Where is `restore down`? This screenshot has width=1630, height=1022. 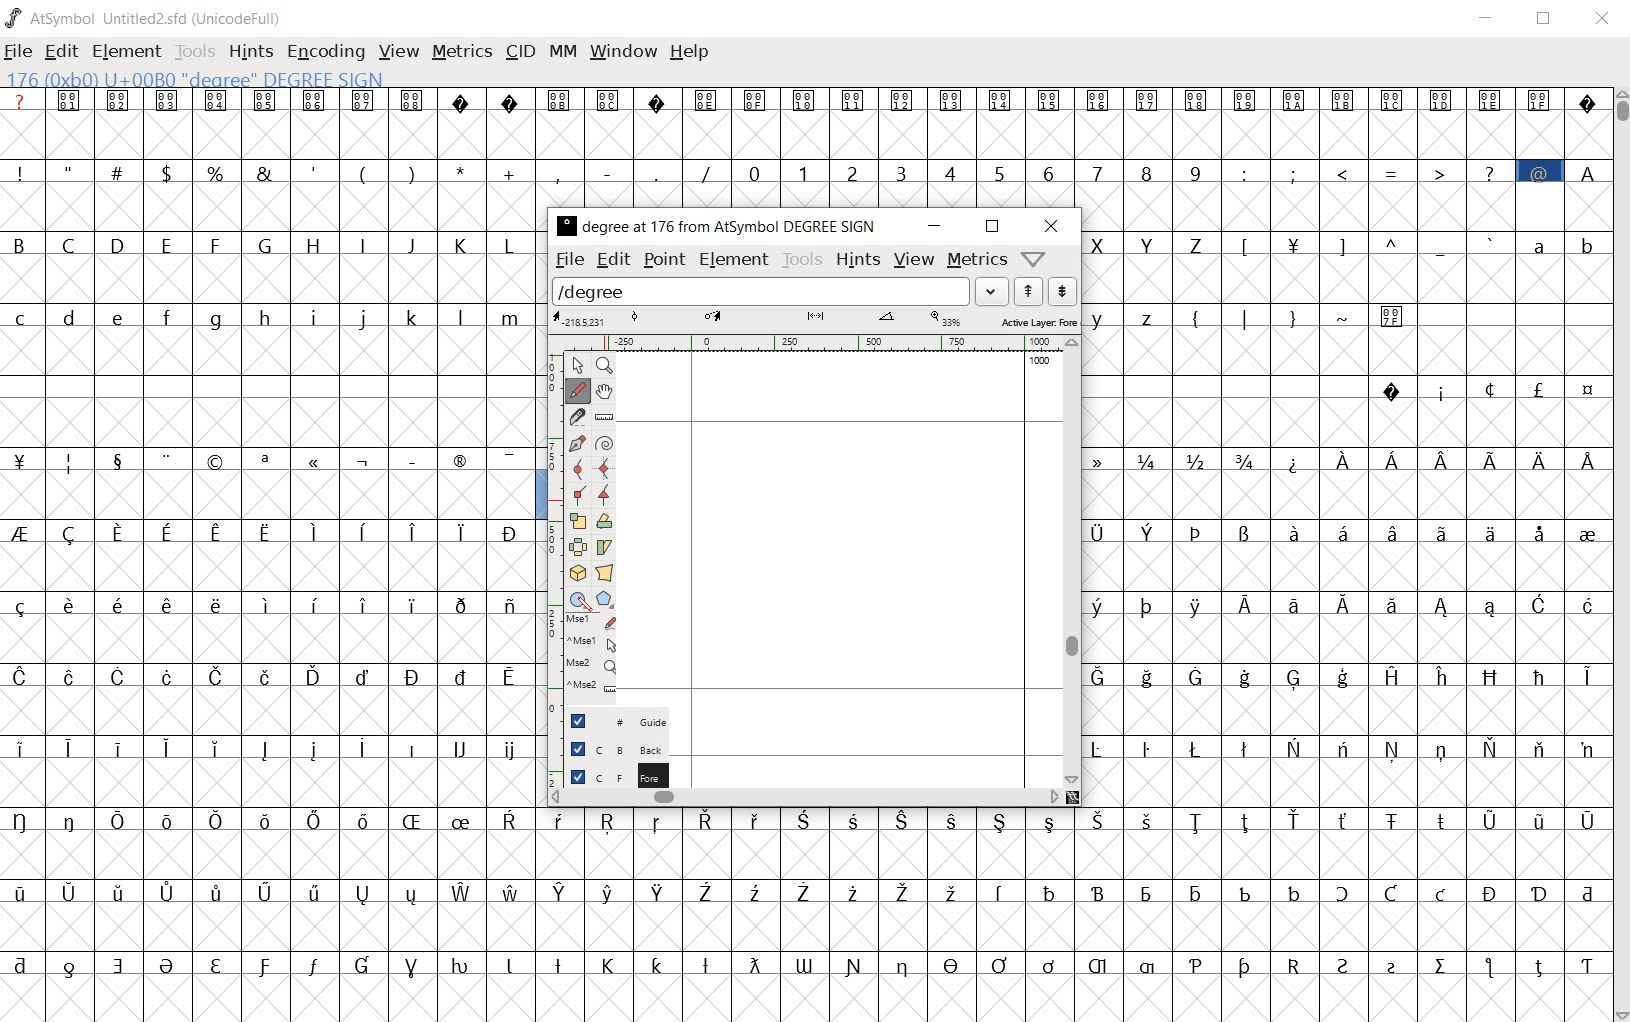 restore down is located at coordinates (1547, 19).